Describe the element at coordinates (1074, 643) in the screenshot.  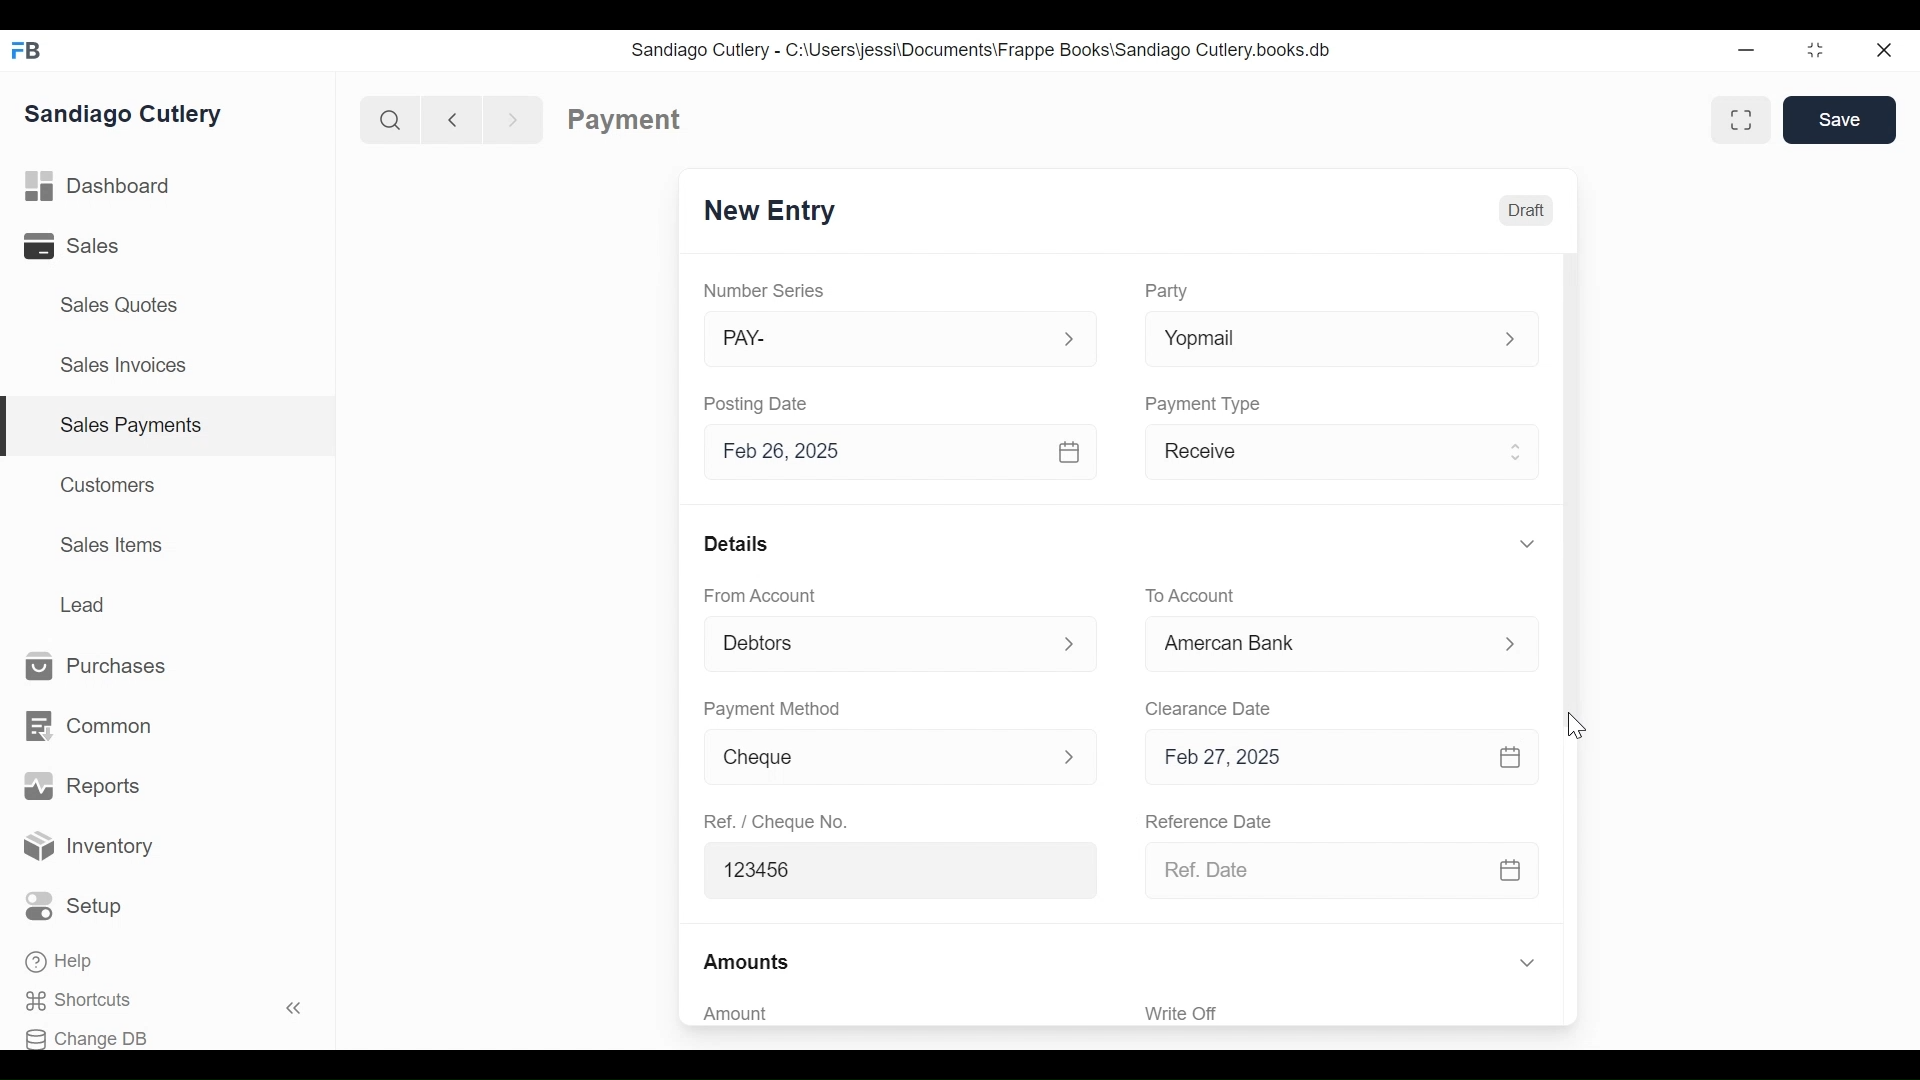
I see `Expand` at that location.